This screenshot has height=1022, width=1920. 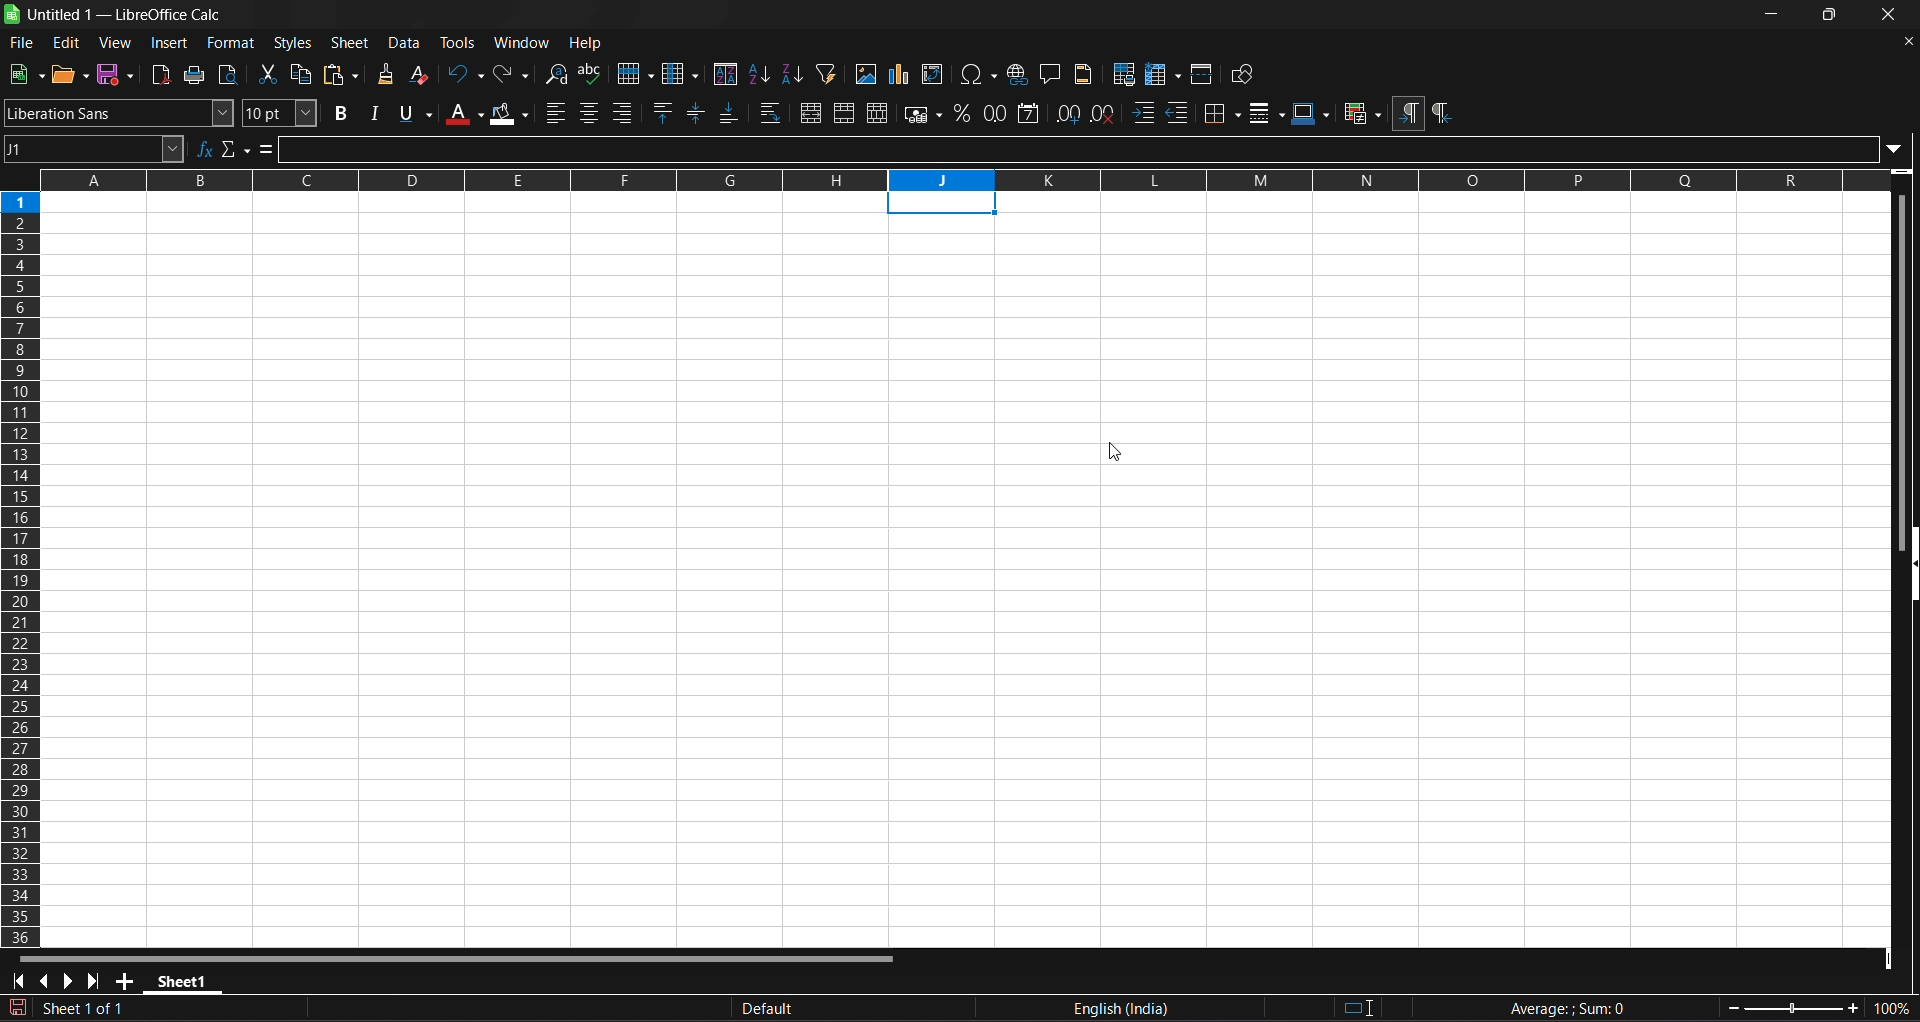 What do you see at coordinates (698, 113) in the screenshot?
I see `center vertically` at bounding box center [698, 113].